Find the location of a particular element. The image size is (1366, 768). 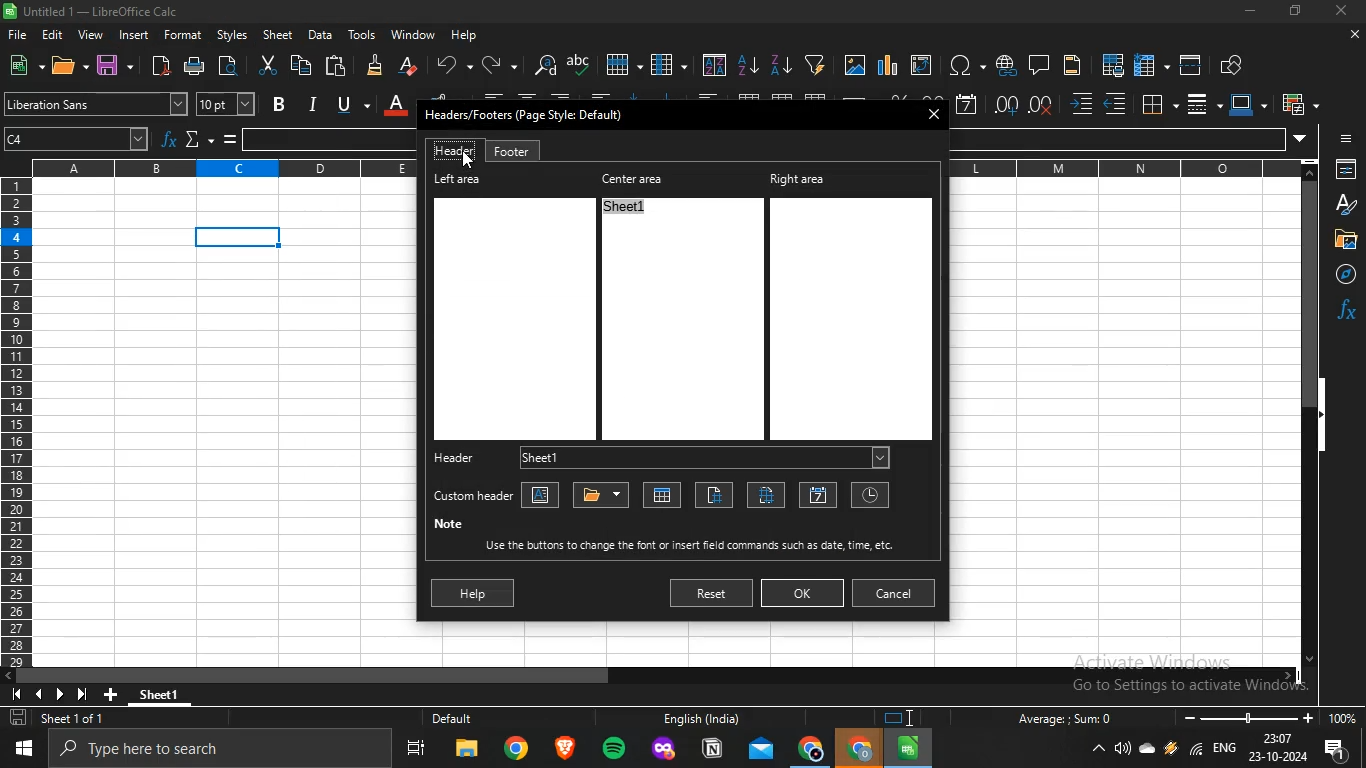

onedrive -personal is located at coordinates (1147, 753).